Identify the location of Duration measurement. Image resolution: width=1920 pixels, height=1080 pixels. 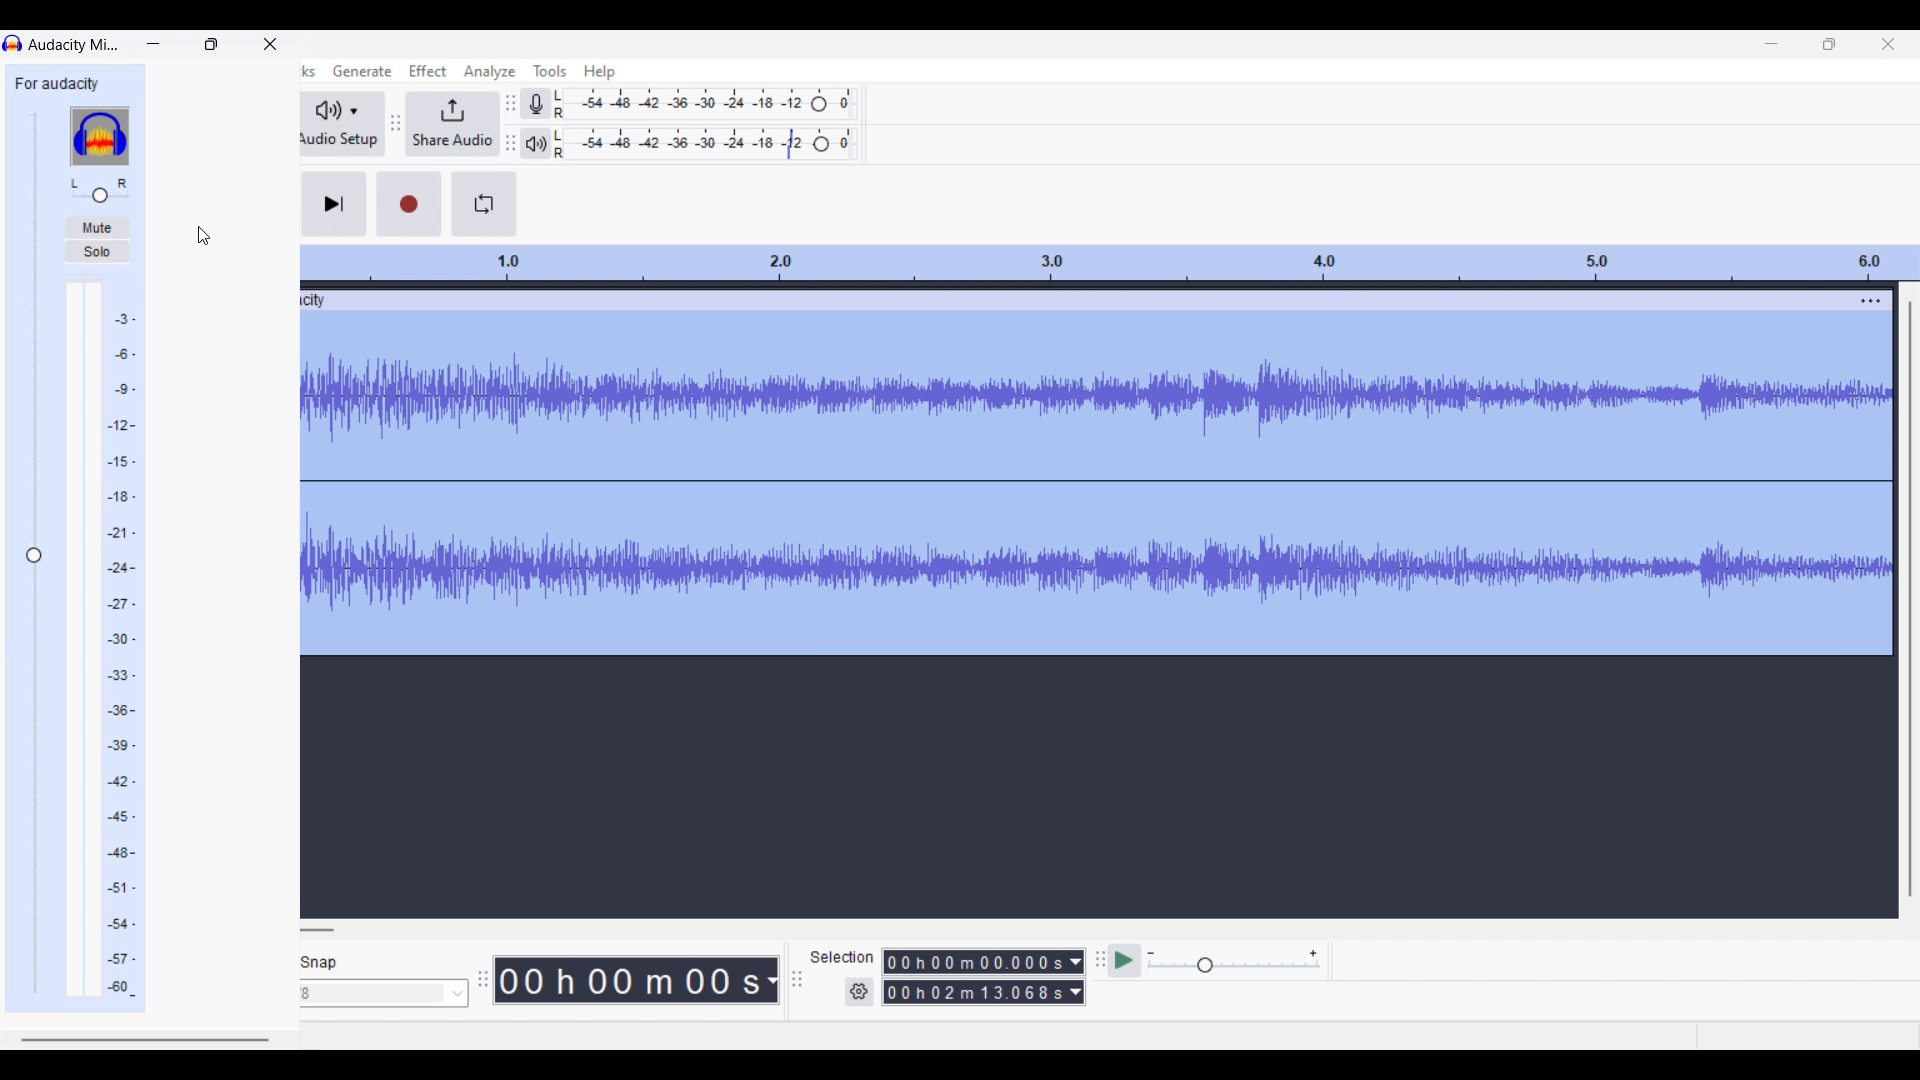
(772, 980).